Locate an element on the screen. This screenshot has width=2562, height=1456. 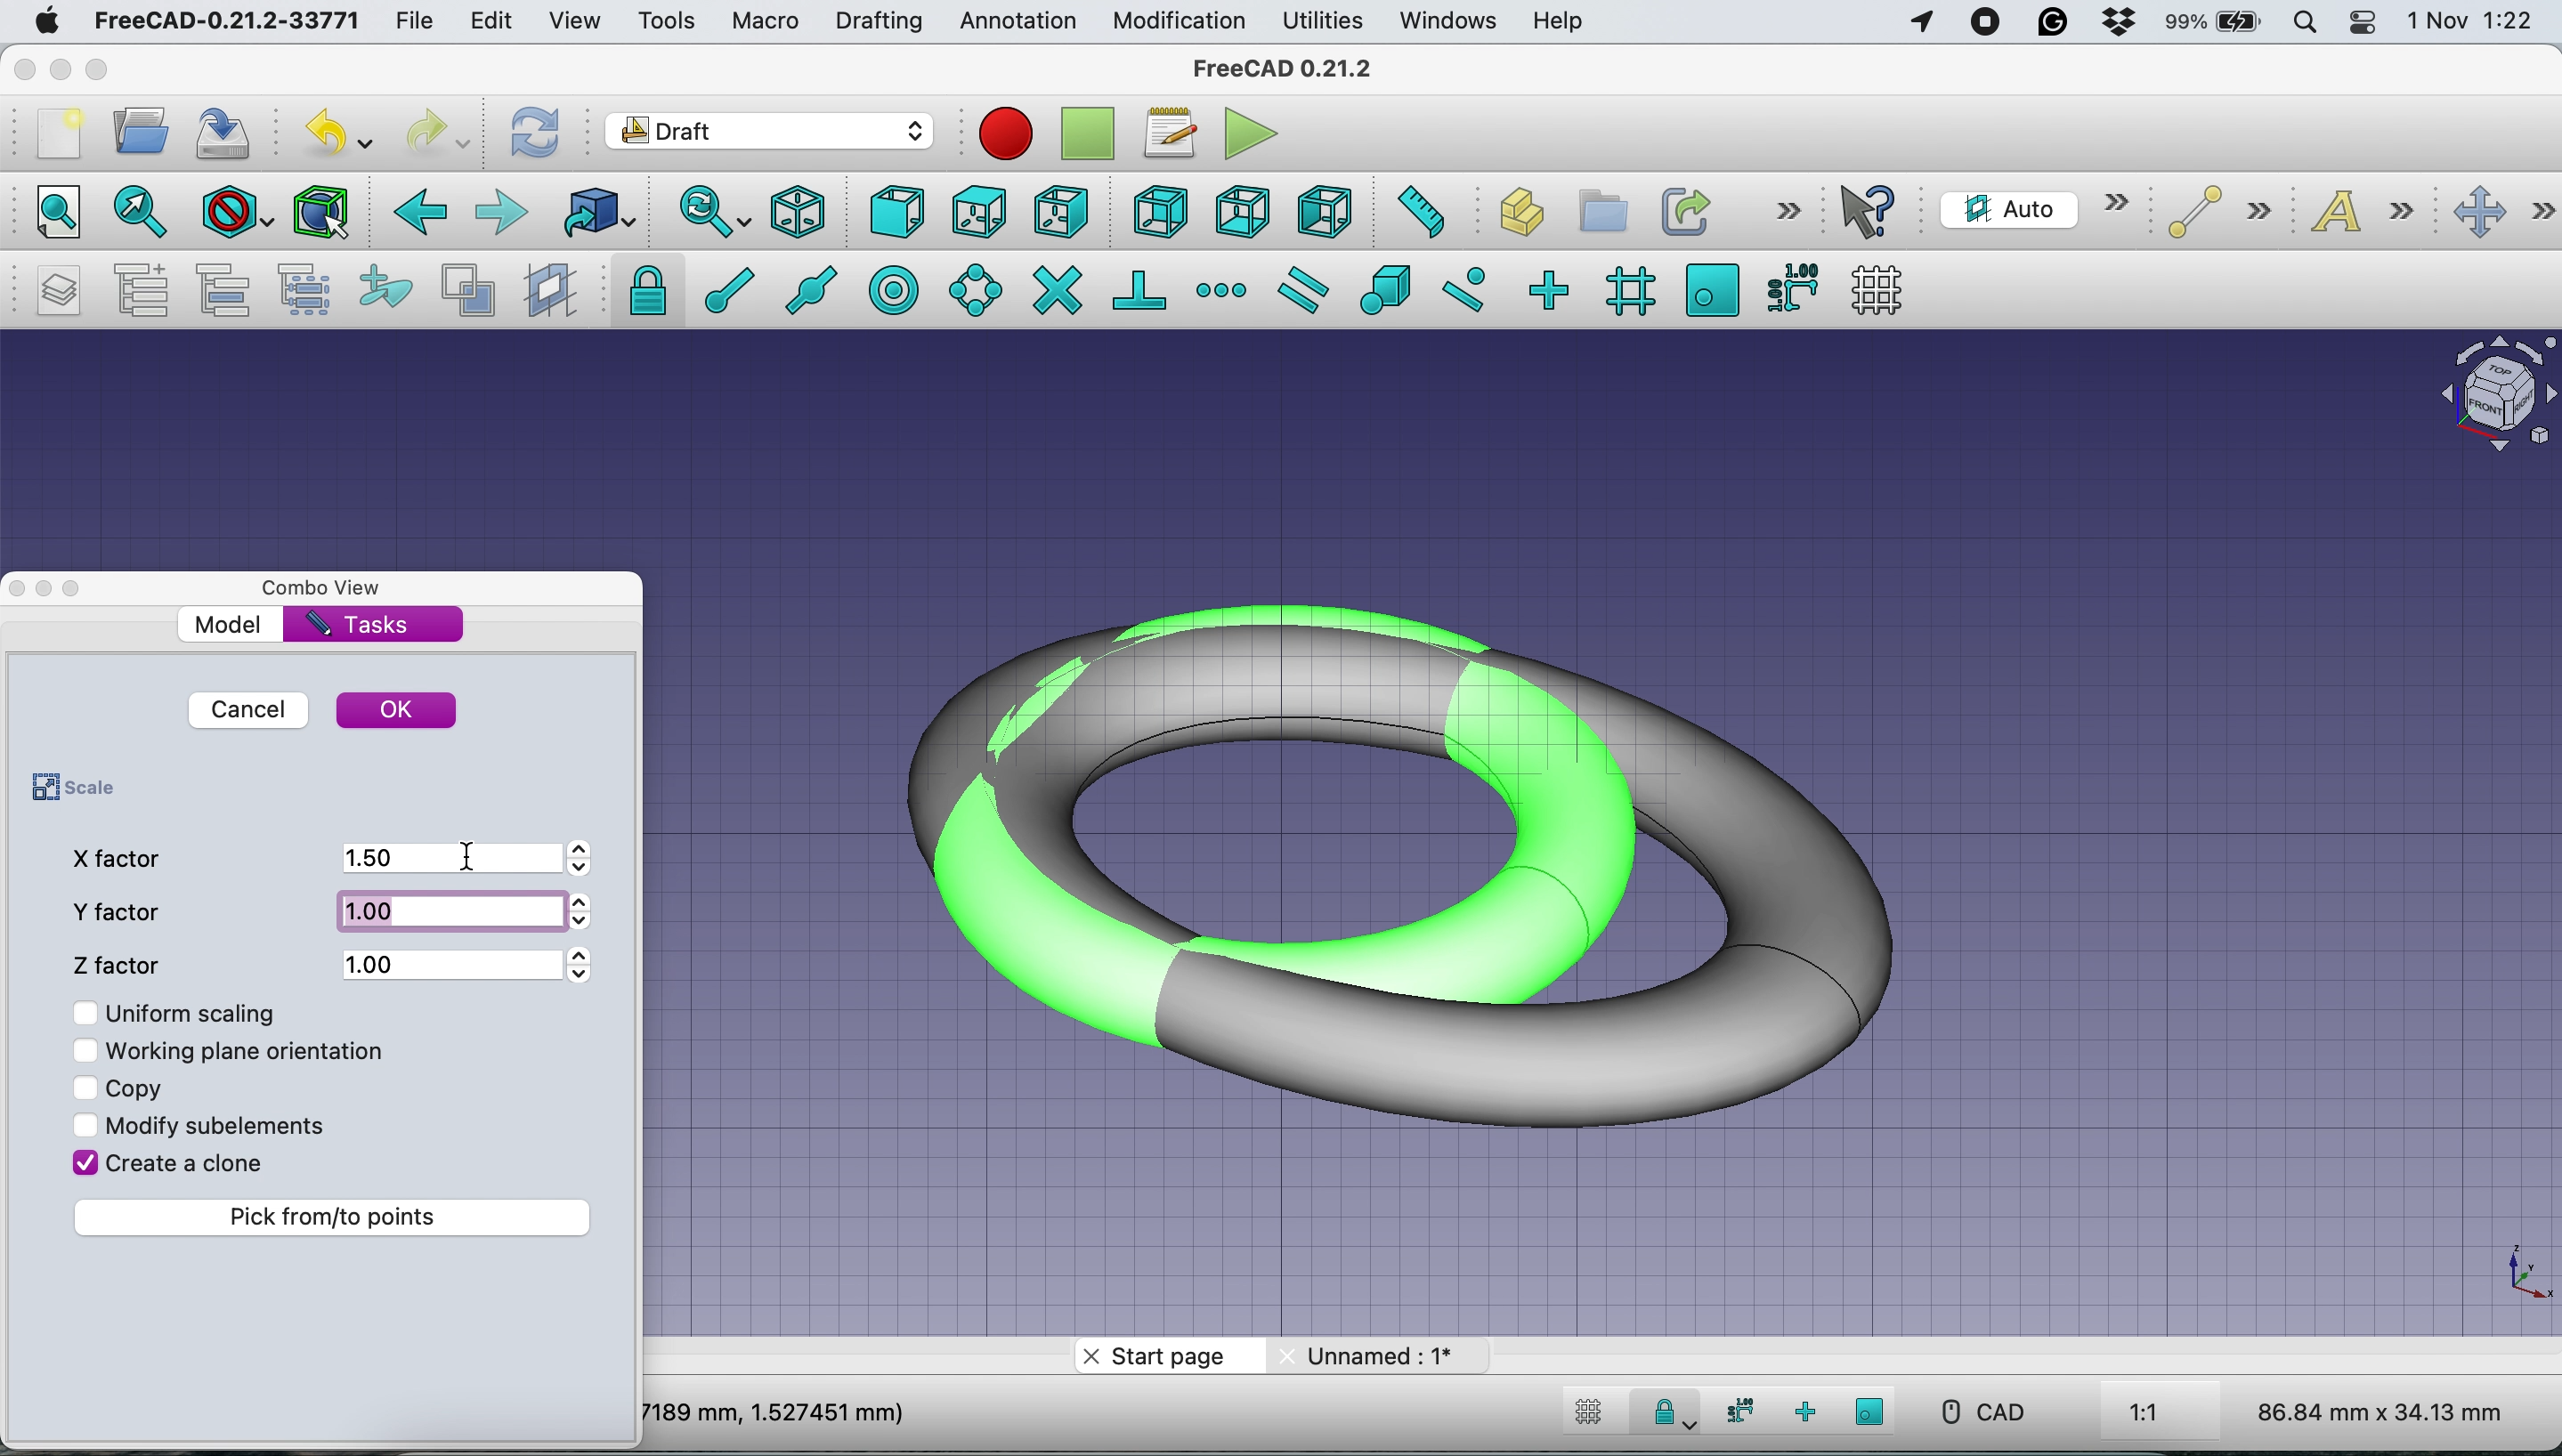
snap perpendicular is located at coordinates (1141, 288).